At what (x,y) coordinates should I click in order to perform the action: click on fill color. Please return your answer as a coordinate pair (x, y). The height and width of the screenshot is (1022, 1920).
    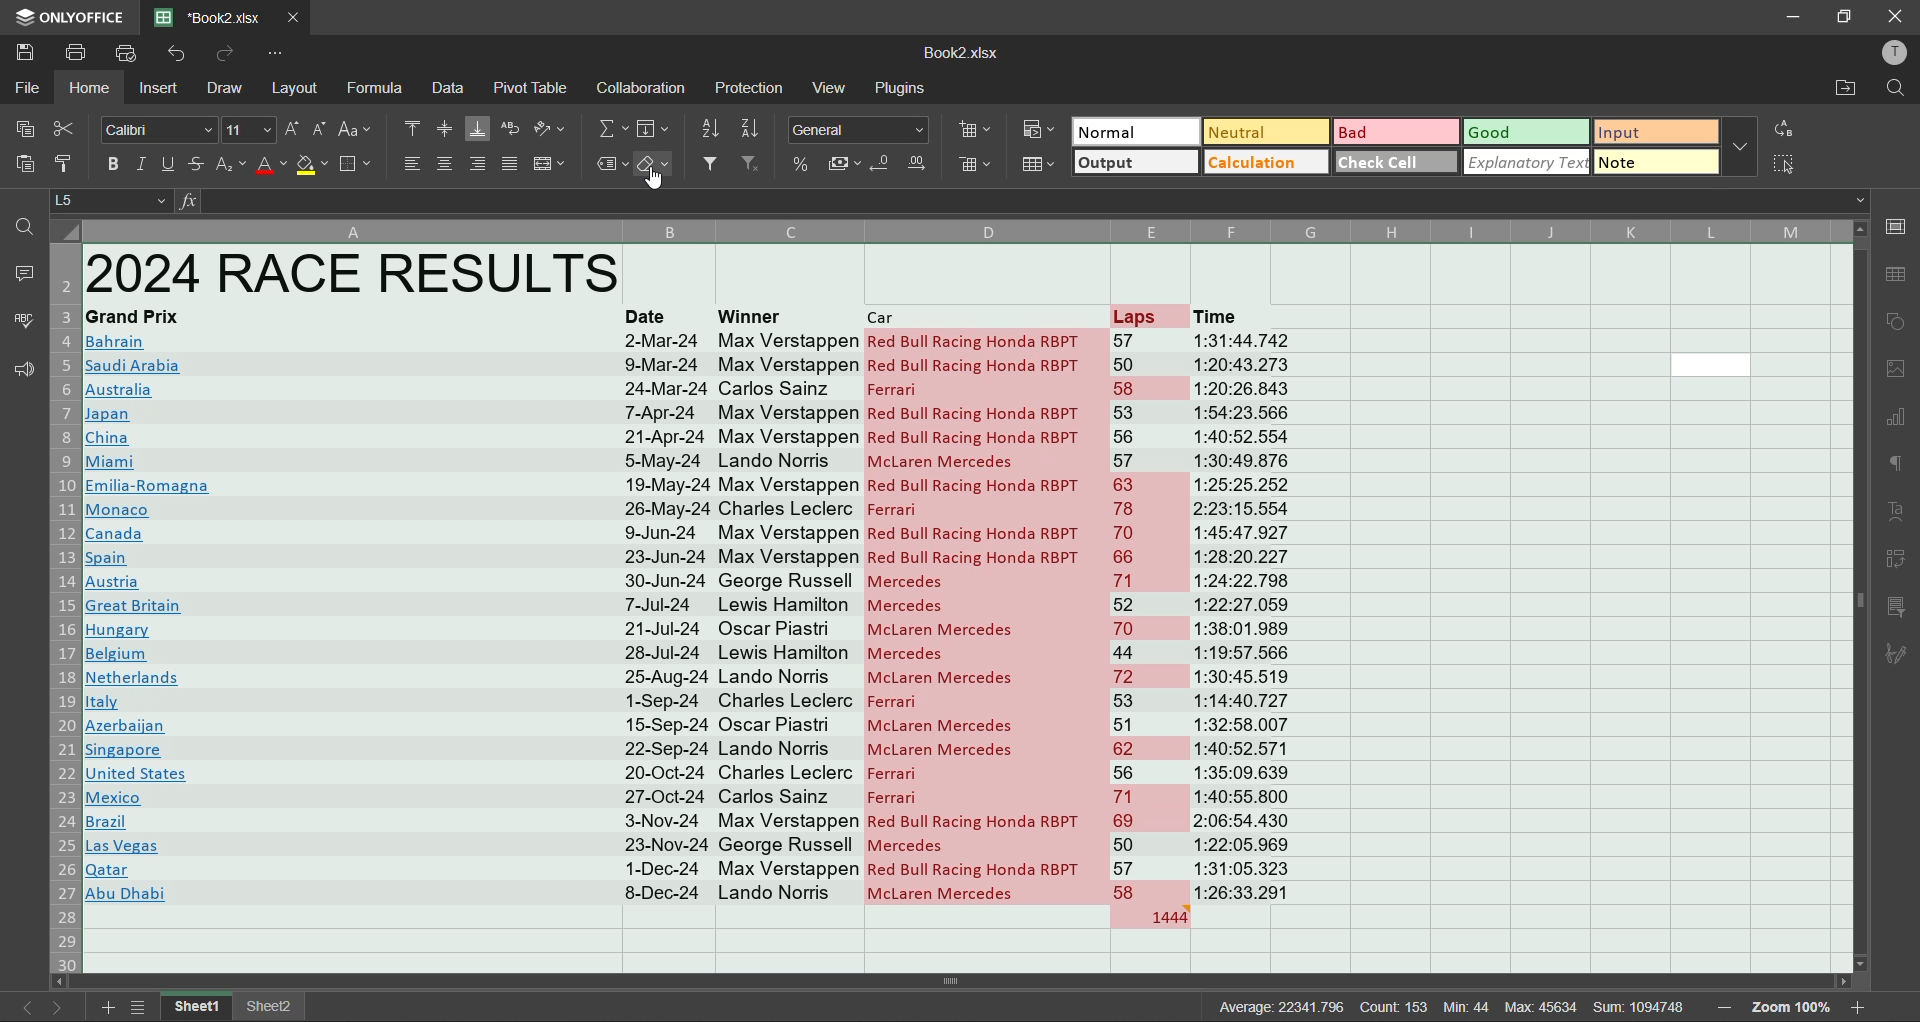
    Looking at the image, I should click on (312, 163).